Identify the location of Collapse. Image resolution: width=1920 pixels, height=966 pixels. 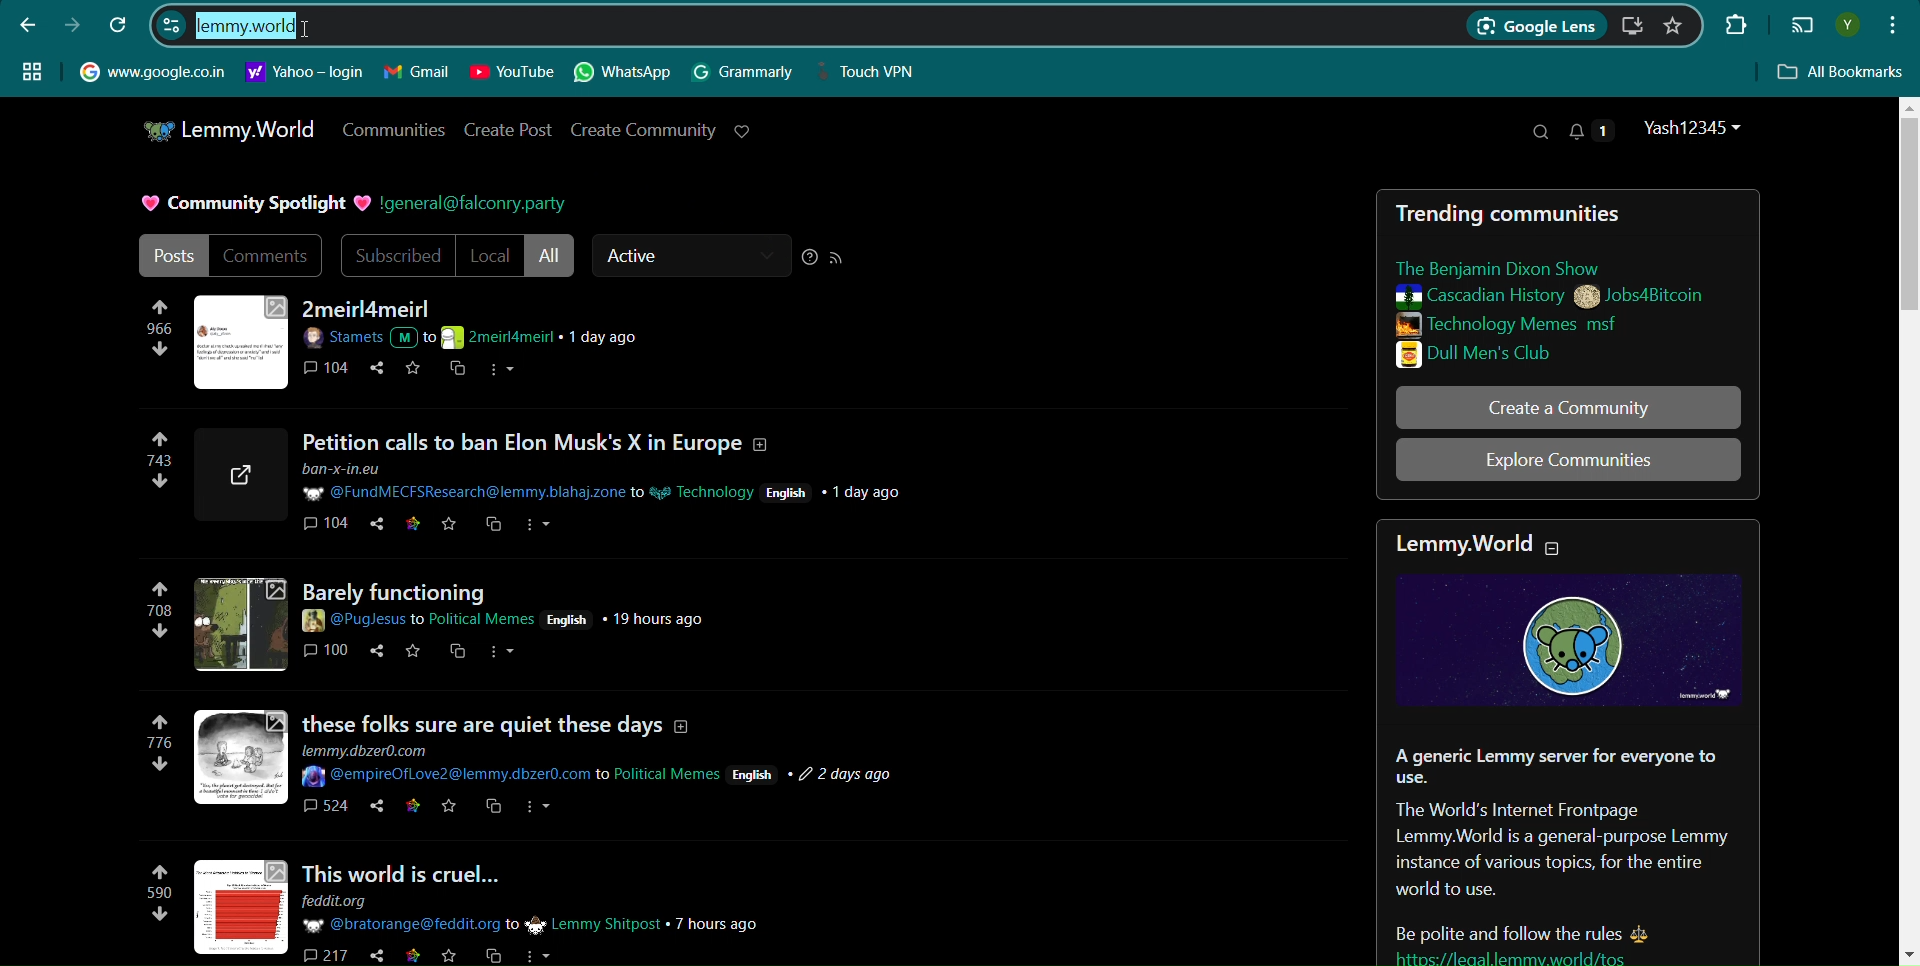
(1570, 544).